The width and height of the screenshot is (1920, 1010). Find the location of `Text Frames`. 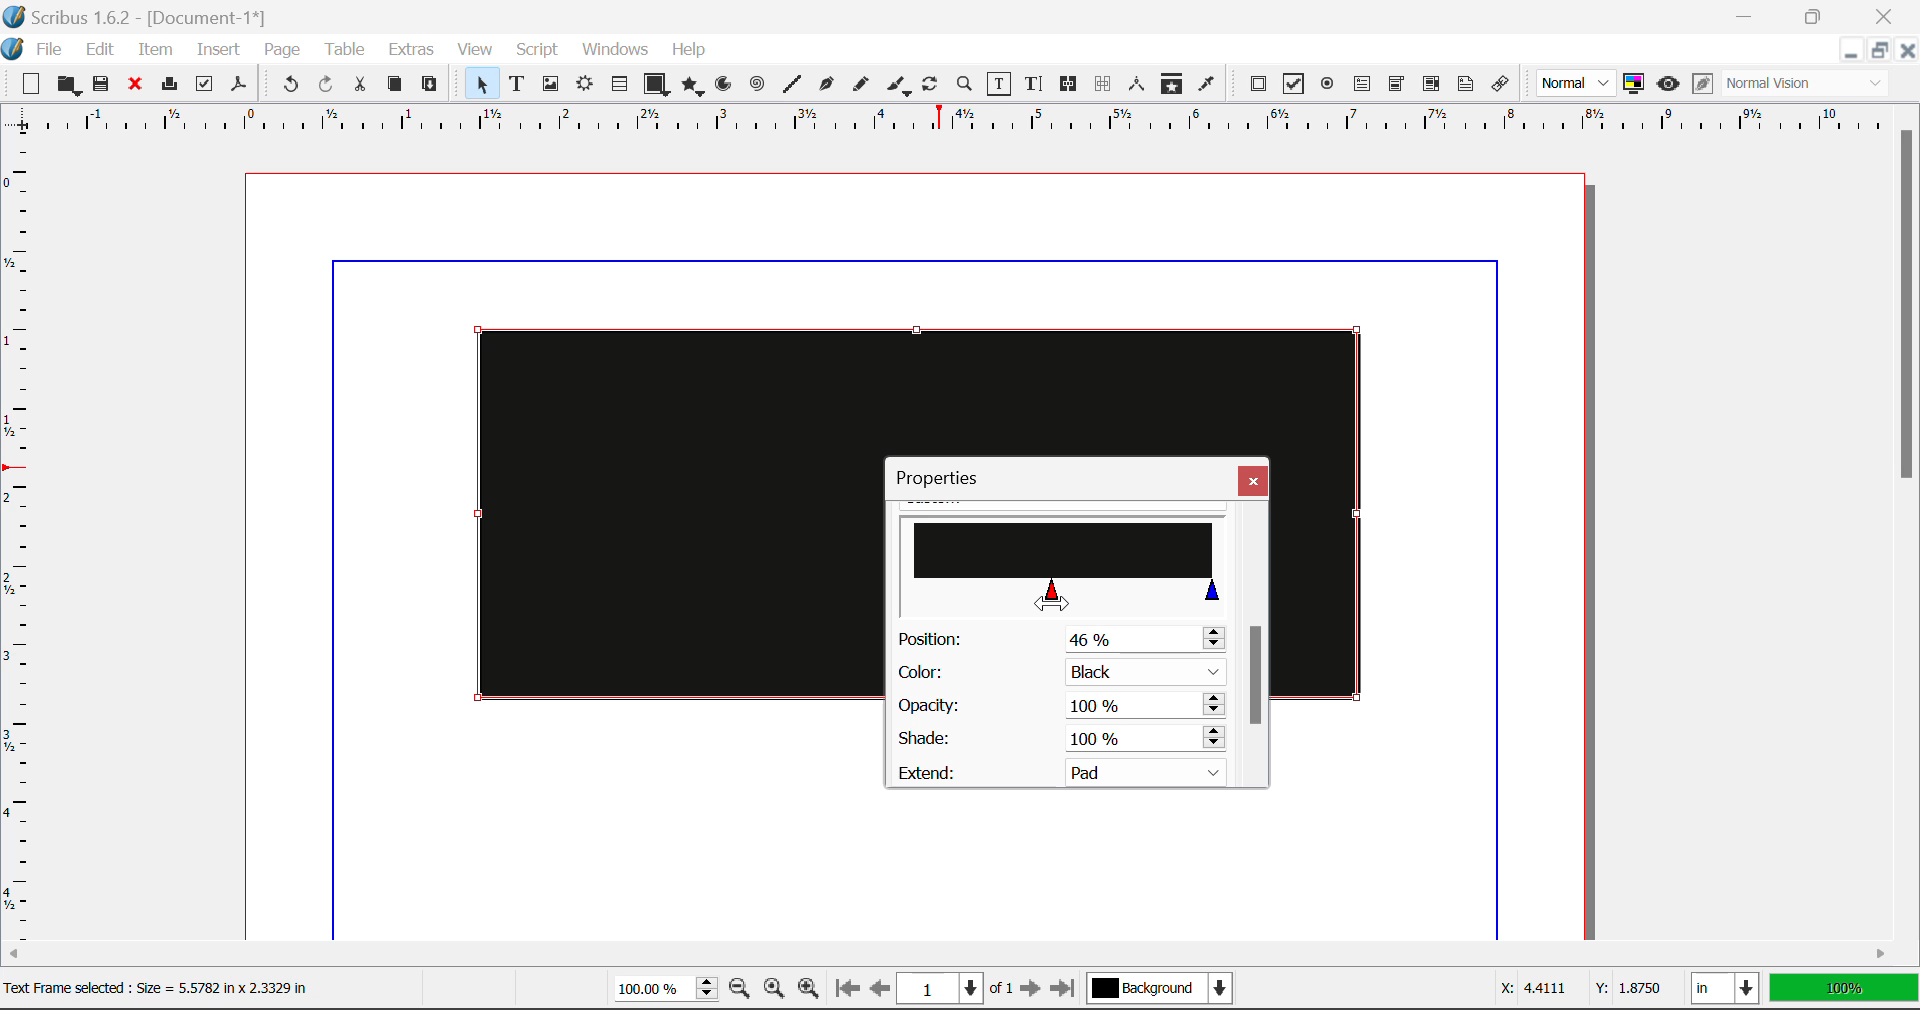

Text Frames is located at coordinates (517, 86).